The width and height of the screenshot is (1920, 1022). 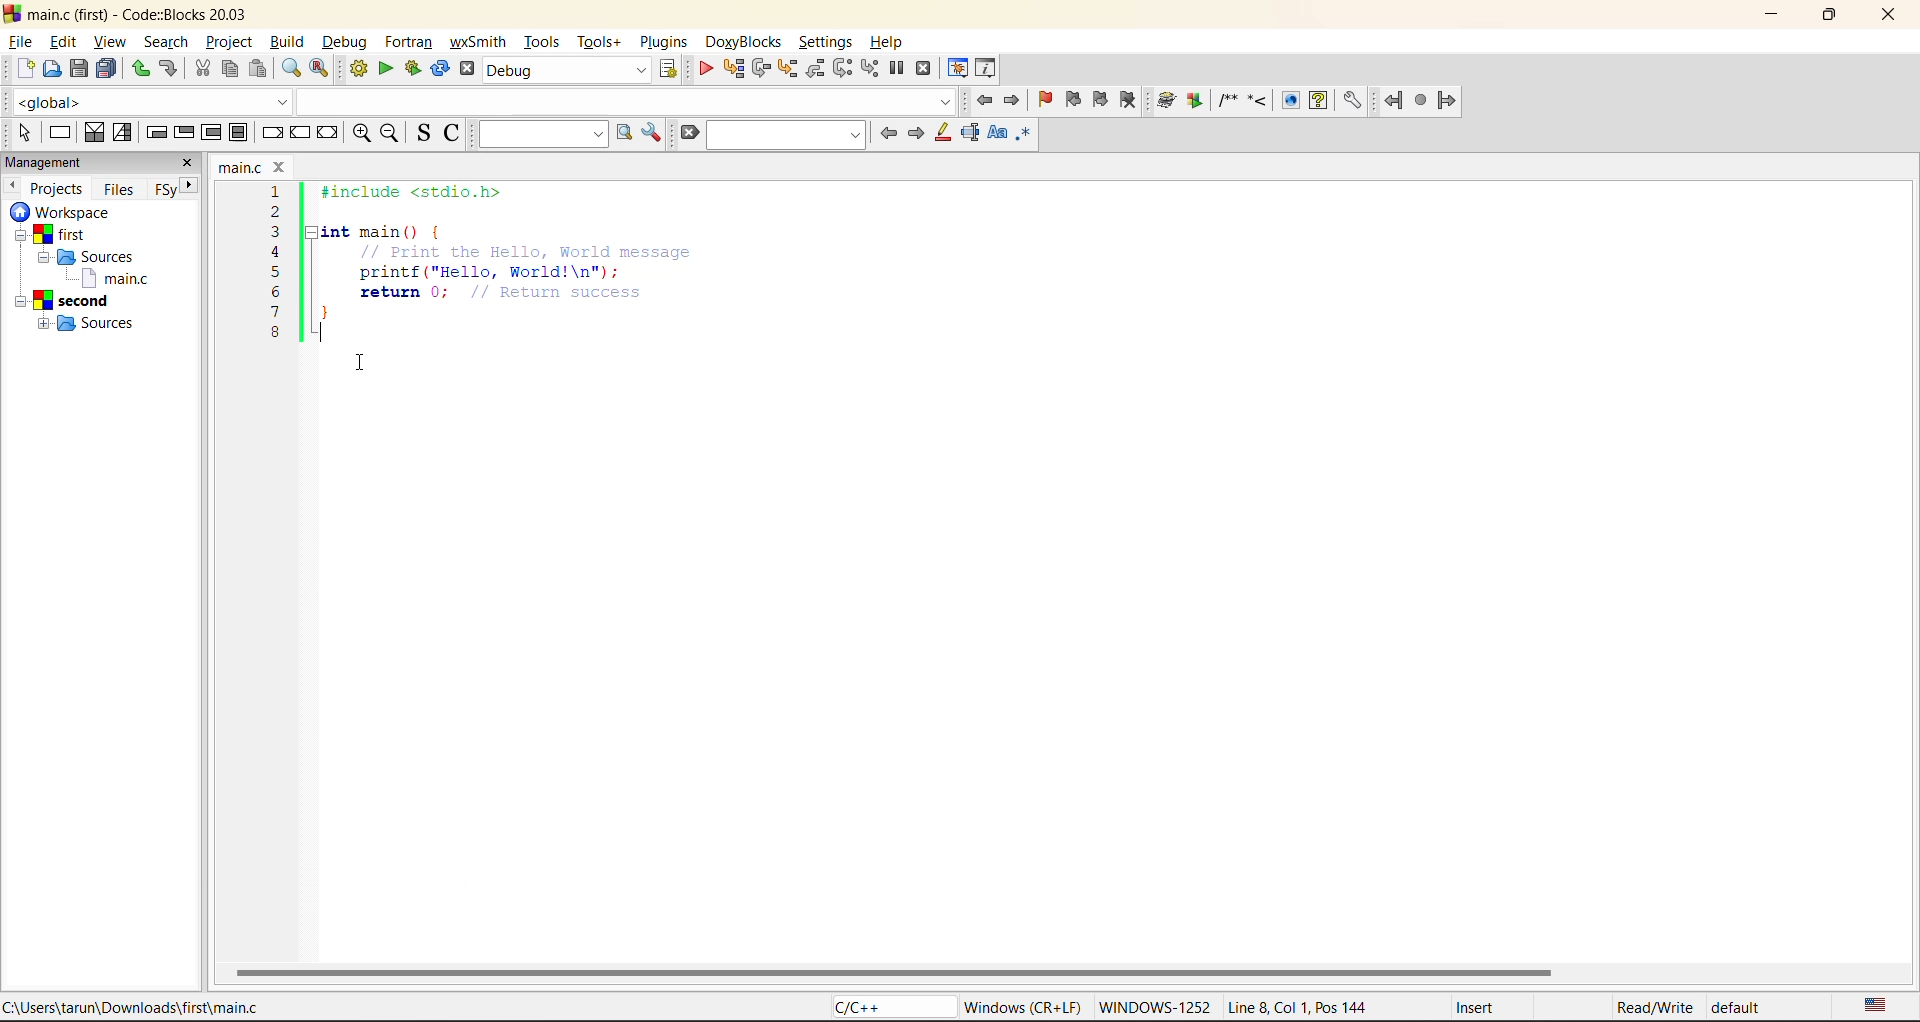 What do you see at coordinates (409, 42) in the screenshot?
I see `fortran` at bounding box center [409, 42].